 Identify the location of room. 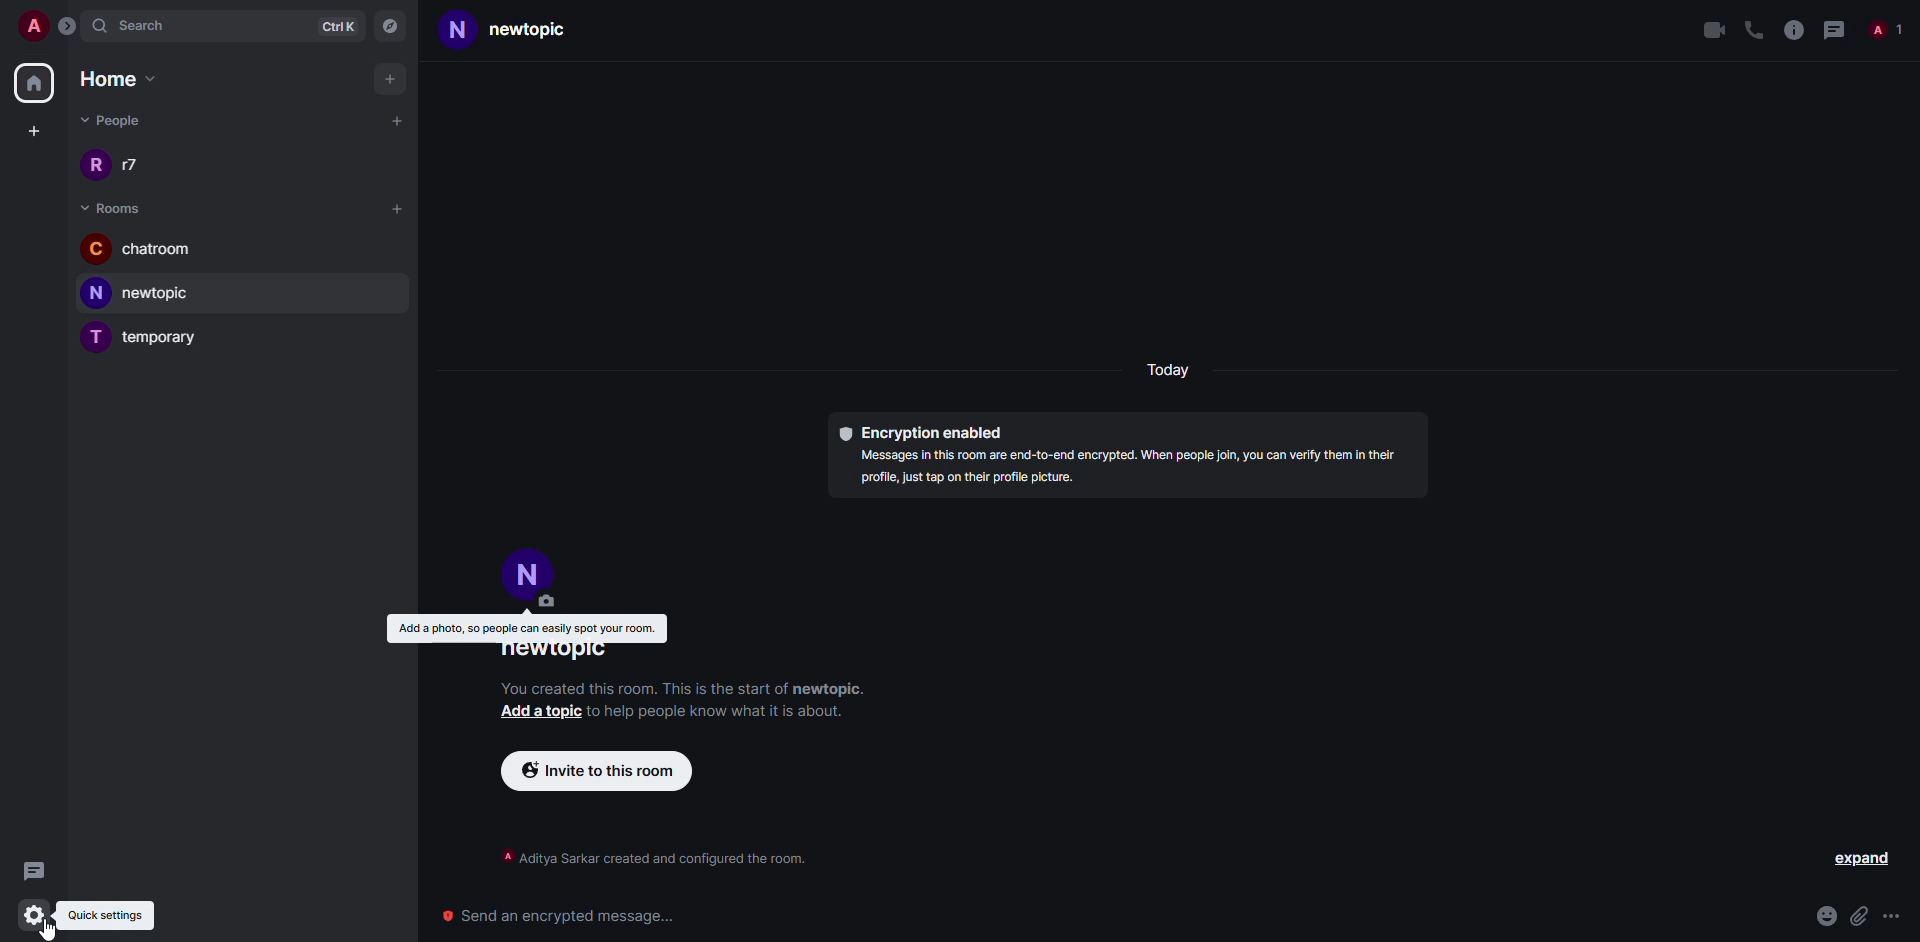
(154, 338).